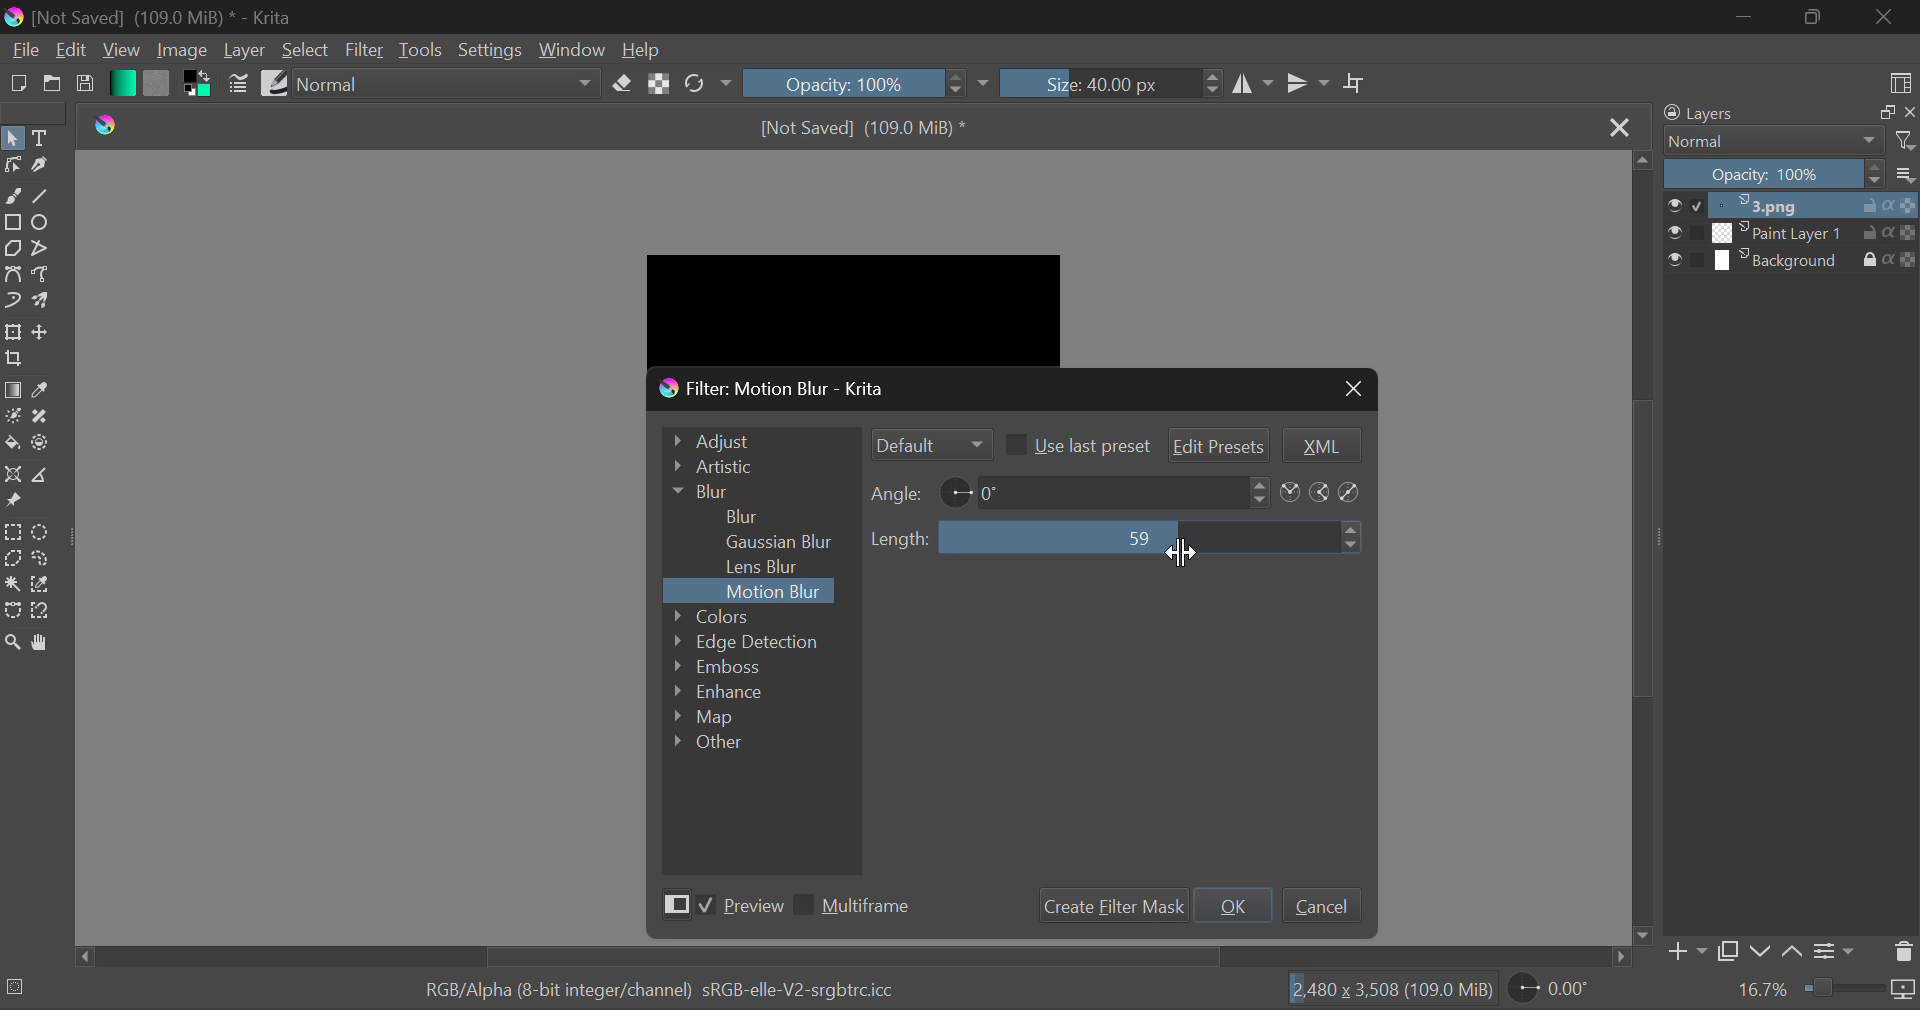 The height and width of the screenshot is (1010, 1920). What do you see at coordinates (42, 273) in the screenshot?
I see `Freehand Path Tool` at bounding box center [42, 273].